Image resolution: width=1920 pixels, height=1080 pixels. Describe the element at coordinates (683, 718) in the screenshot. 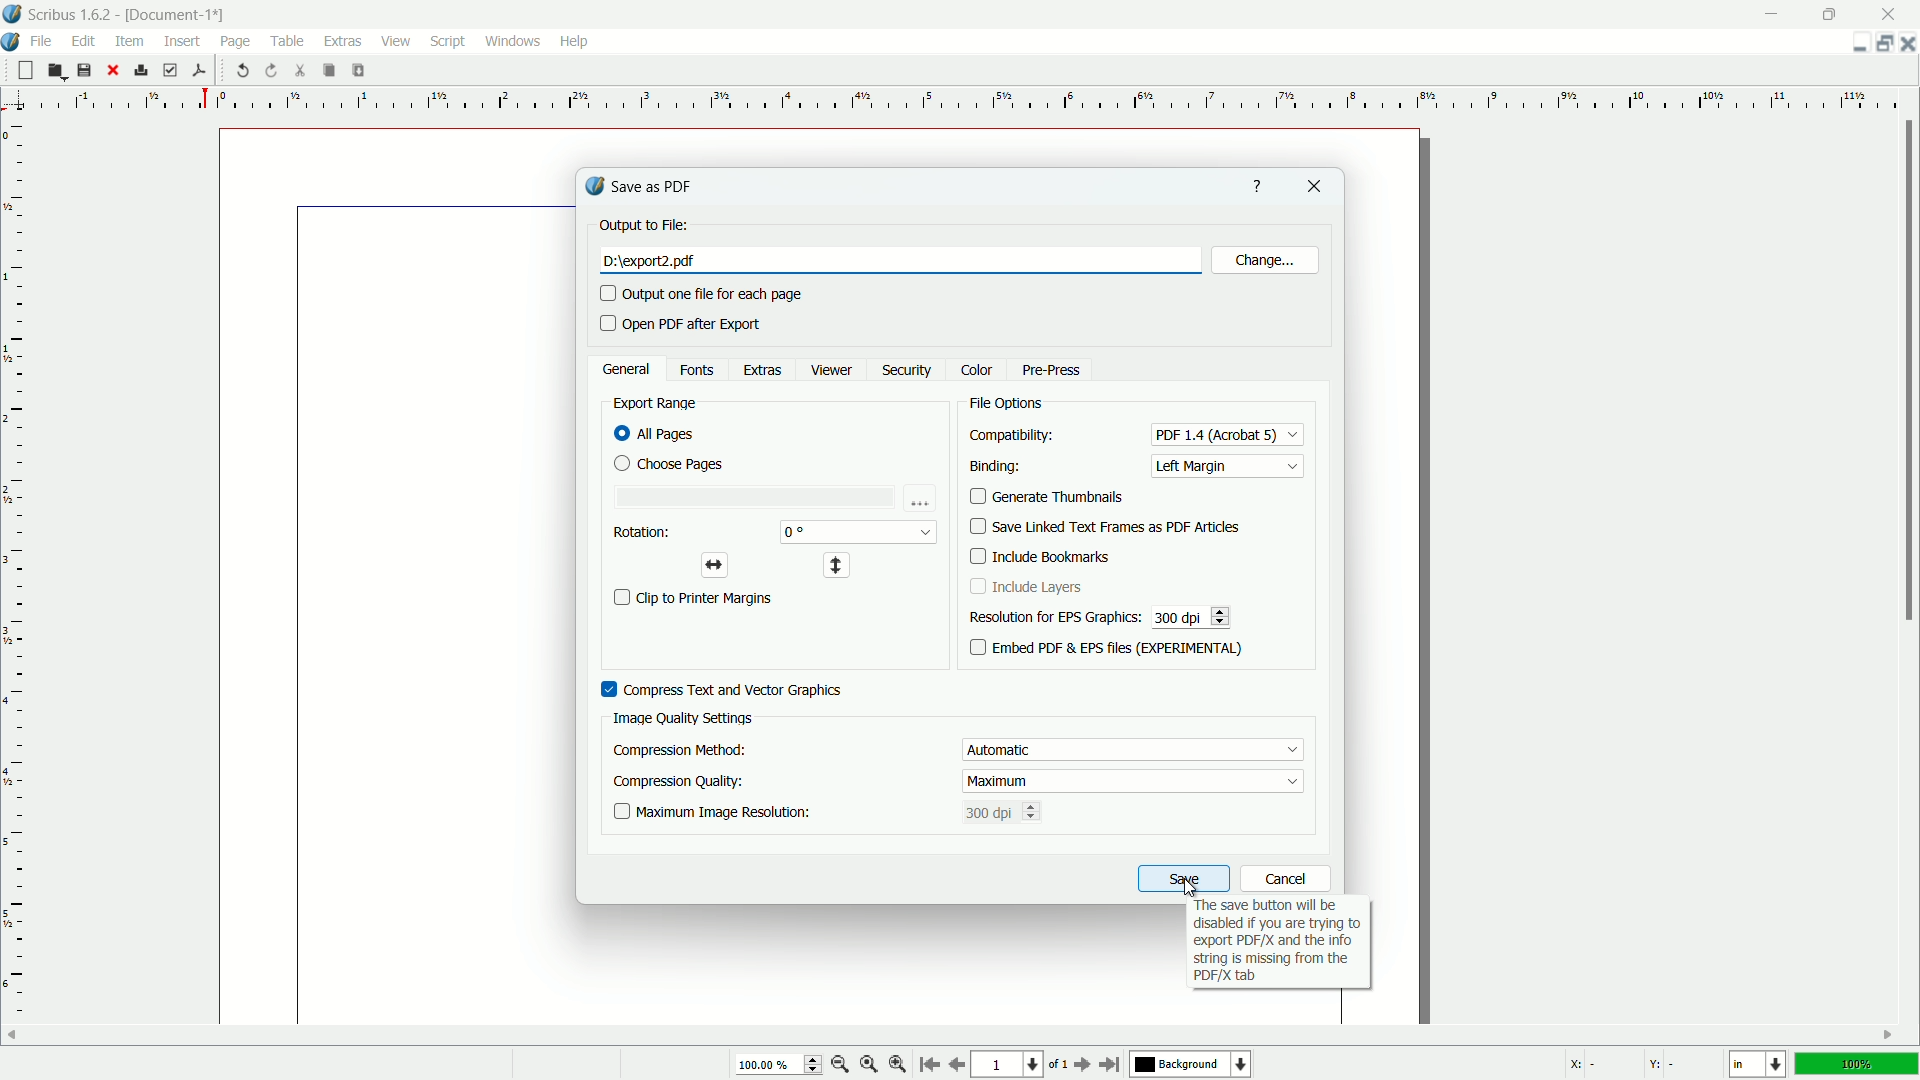

I see `image quality settings` at that location.